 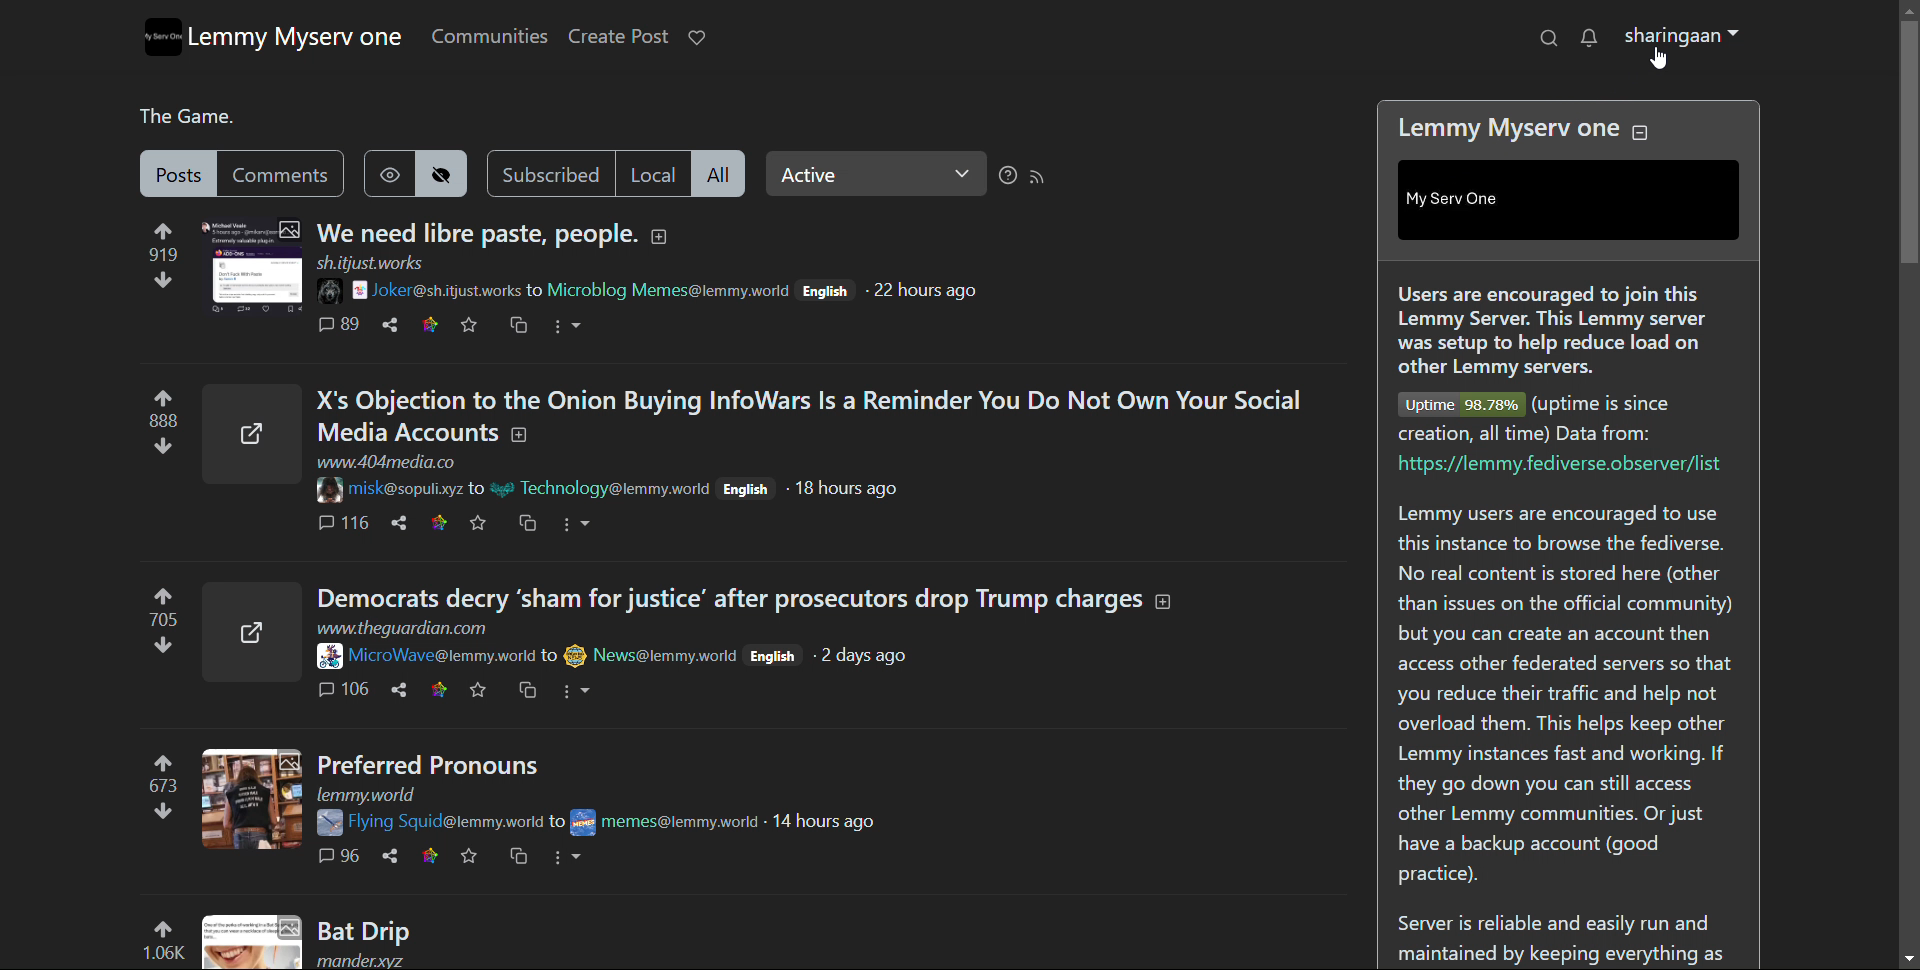 I want to click on thumbnail, so click(x=254, y=268).